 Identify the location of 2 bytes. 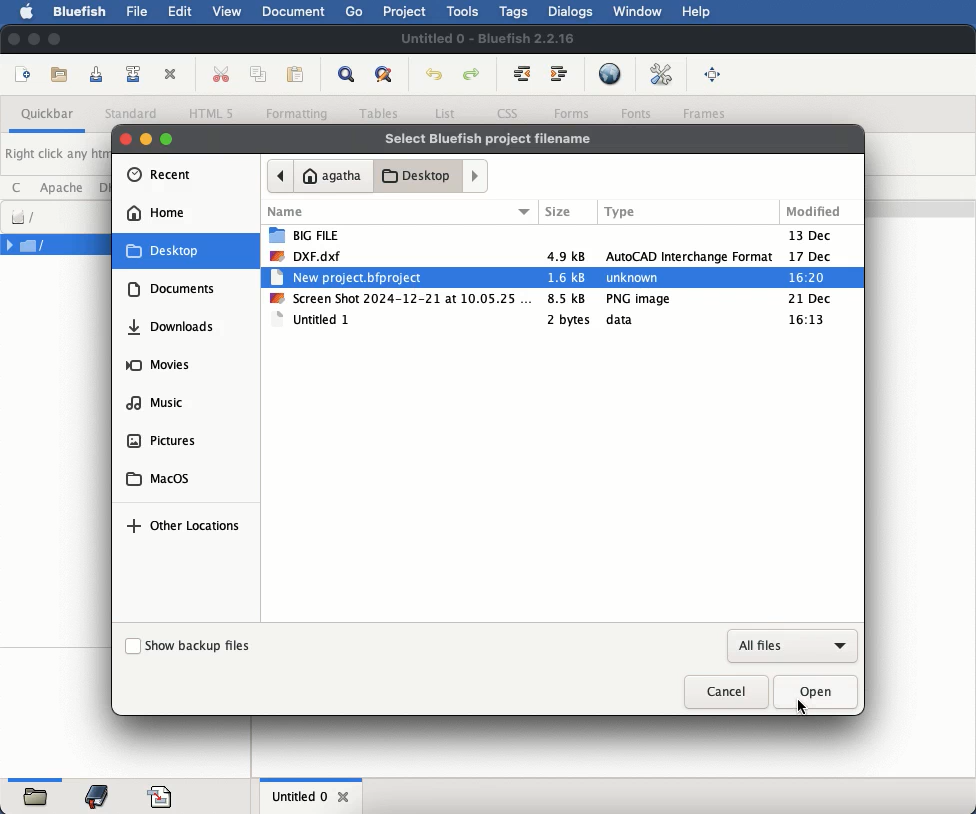
(568, 322).